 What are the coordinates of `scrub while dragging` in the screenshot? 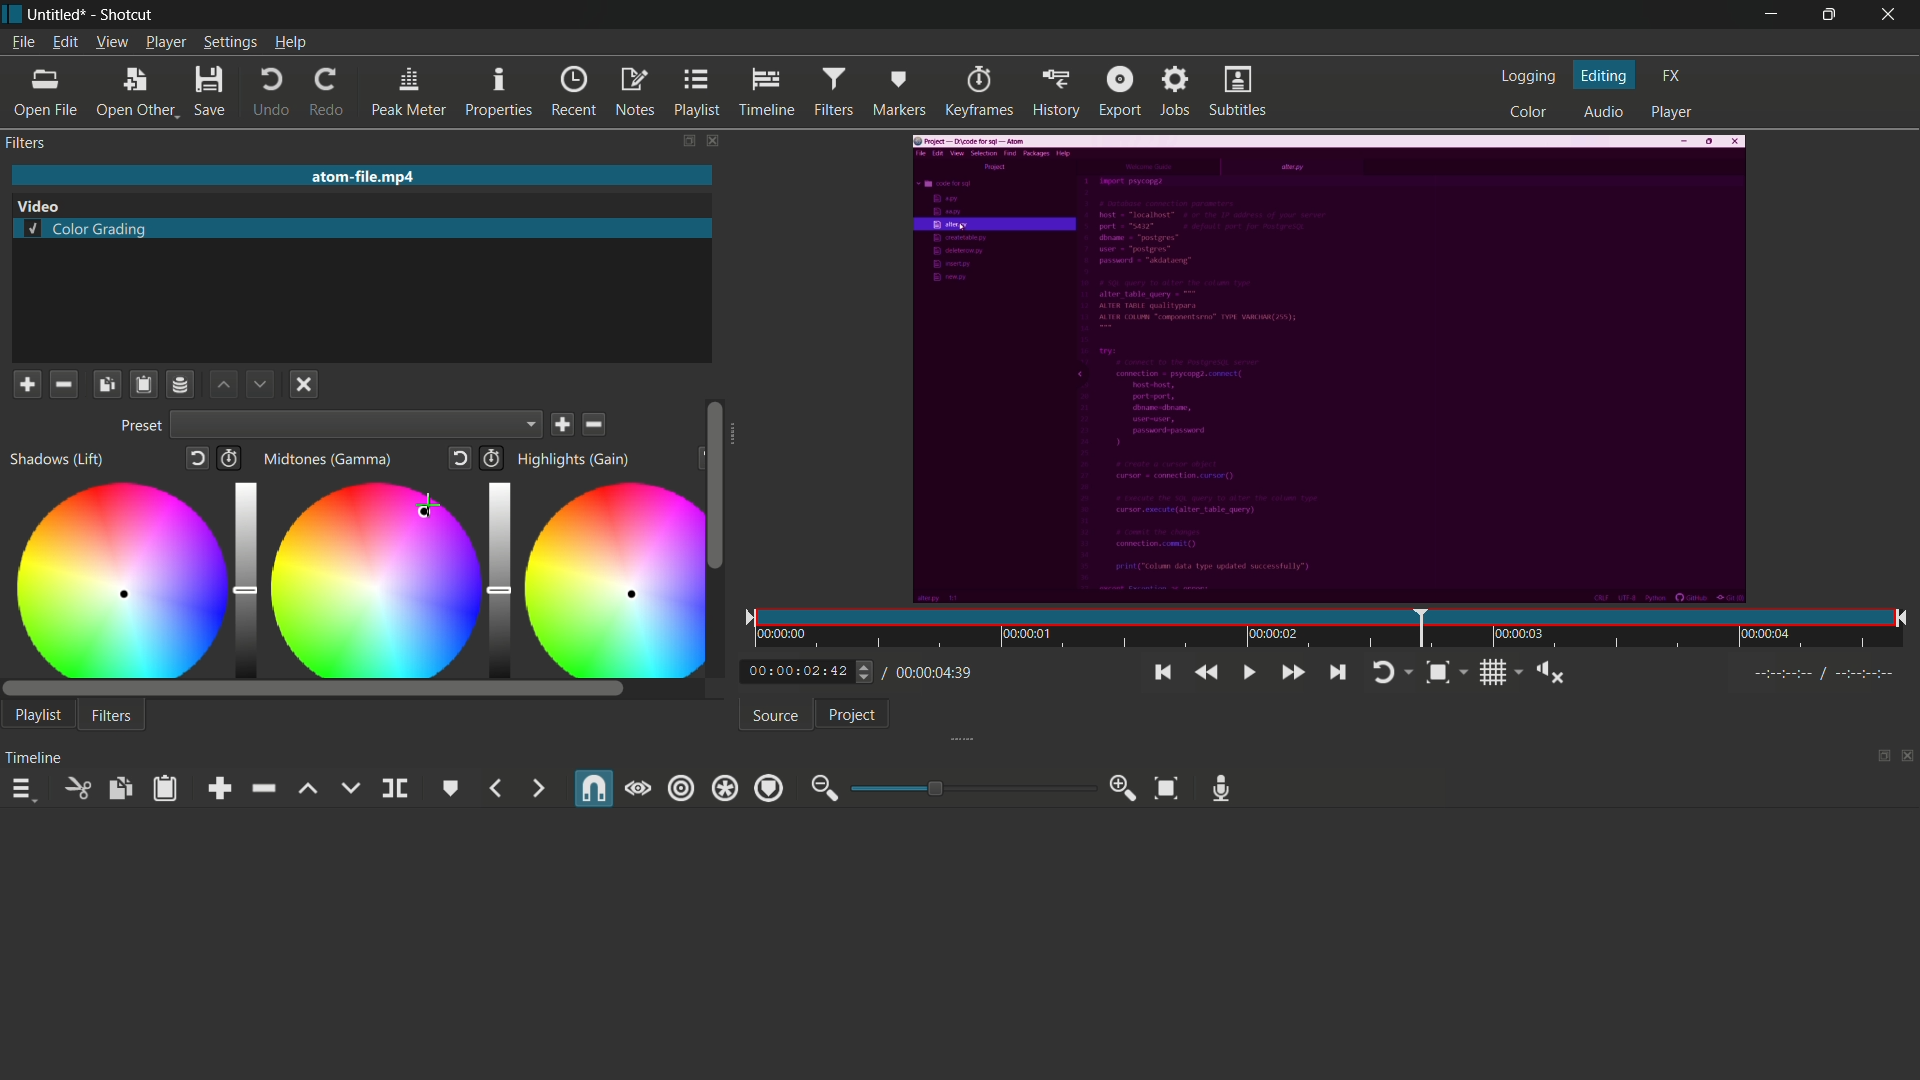 It's located at (638, 789).